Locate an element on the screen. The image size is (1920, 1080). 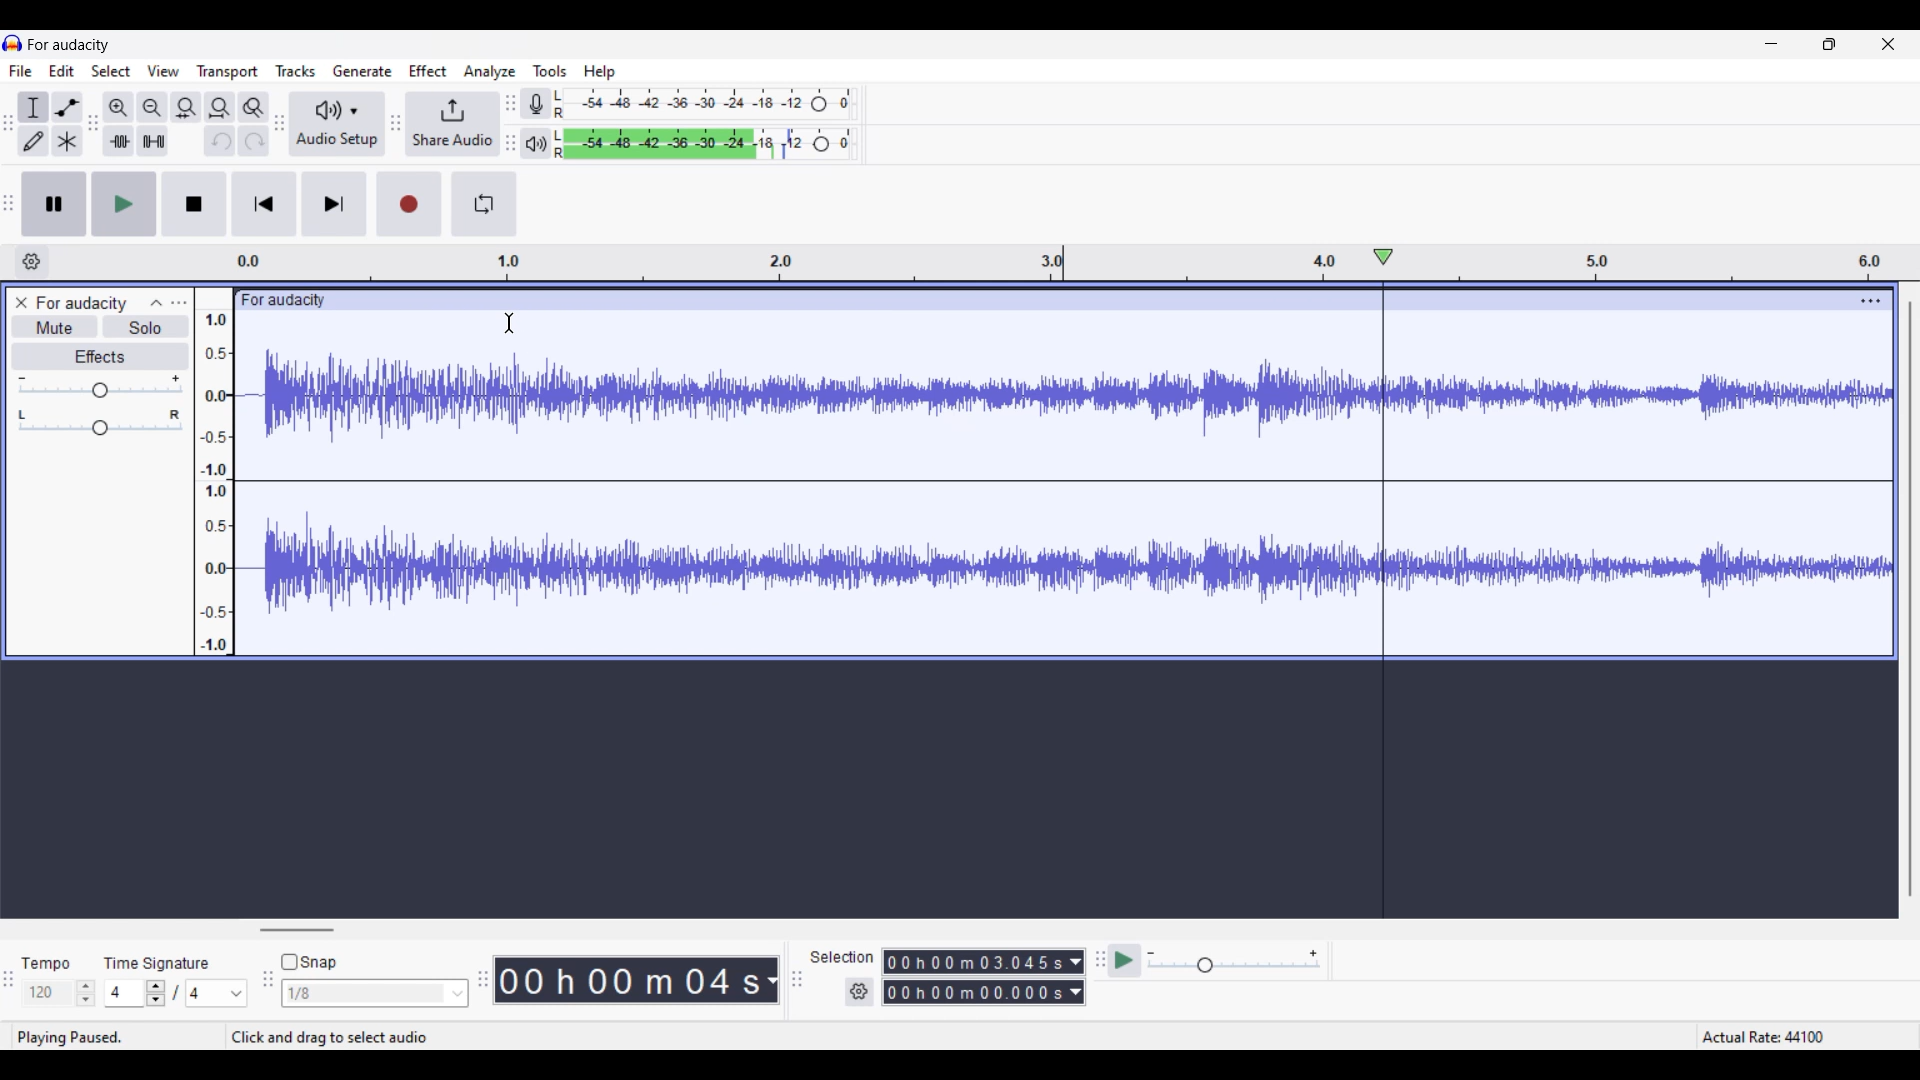
Zoom out is located at coordinates (153, 107).